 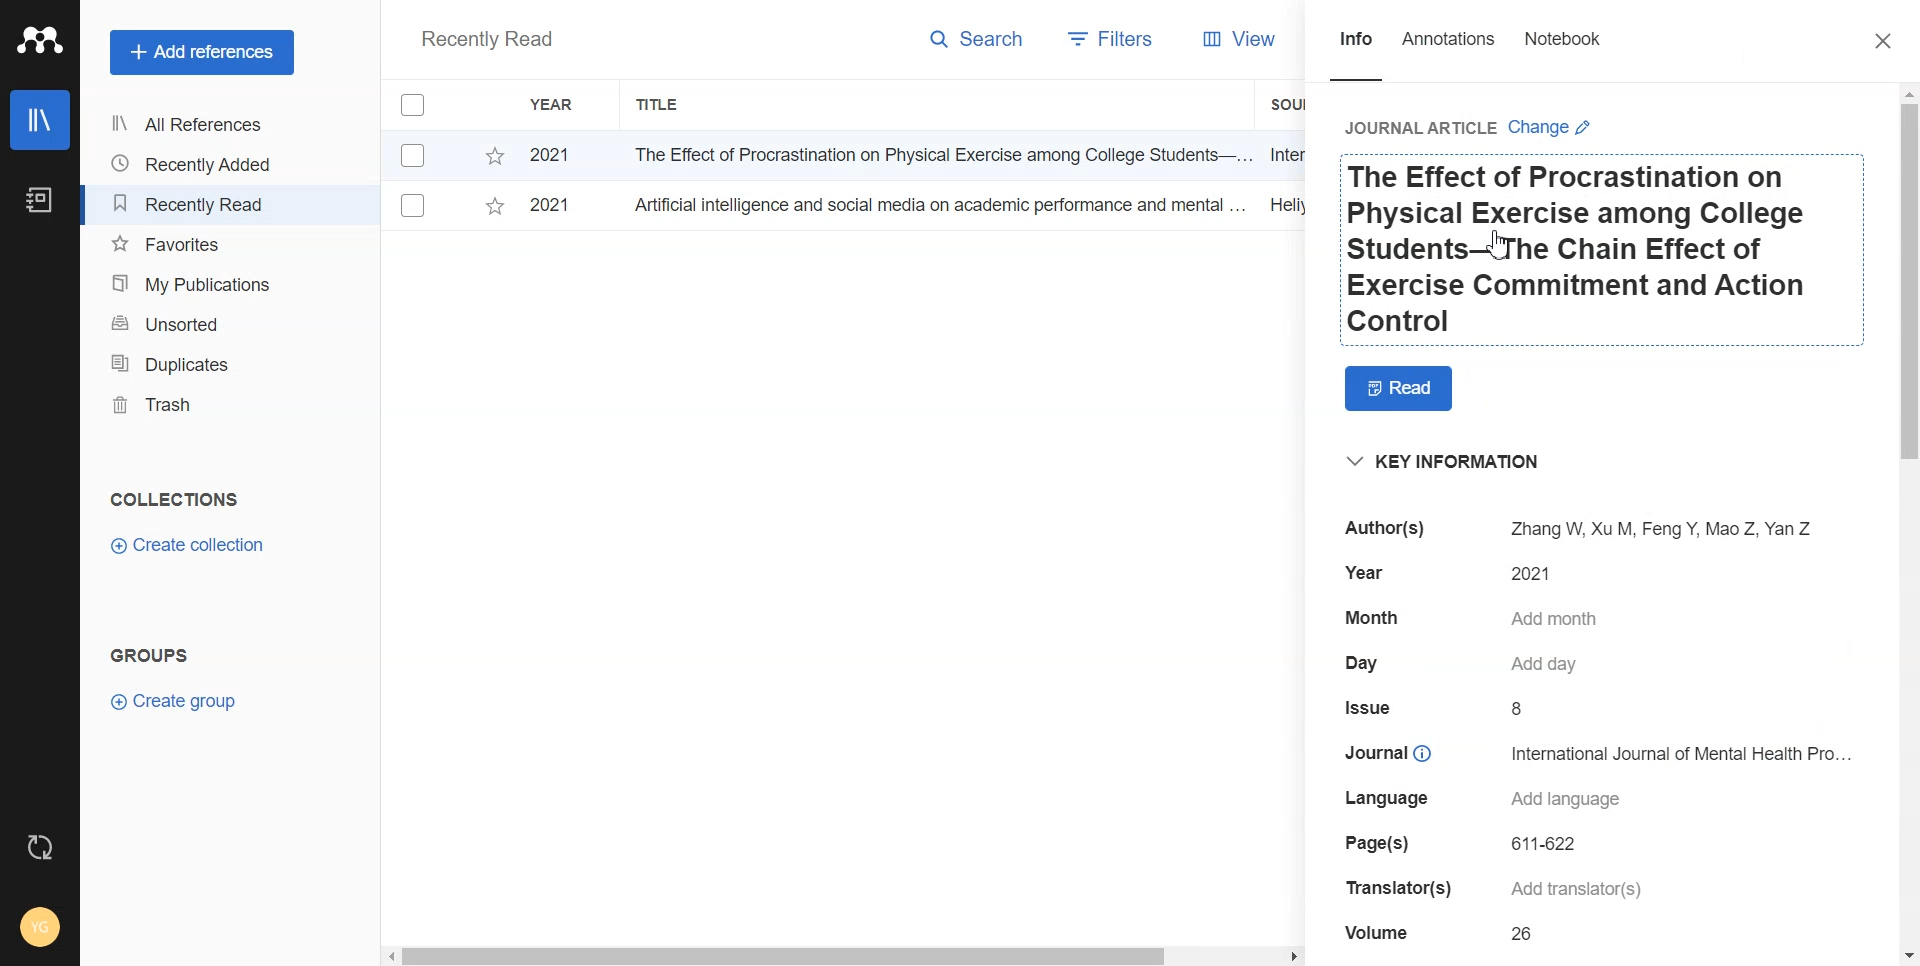 What do you see at coordinates (196, 405) in the screenshot?
I see `Trash` at bounding box center [196, 405].